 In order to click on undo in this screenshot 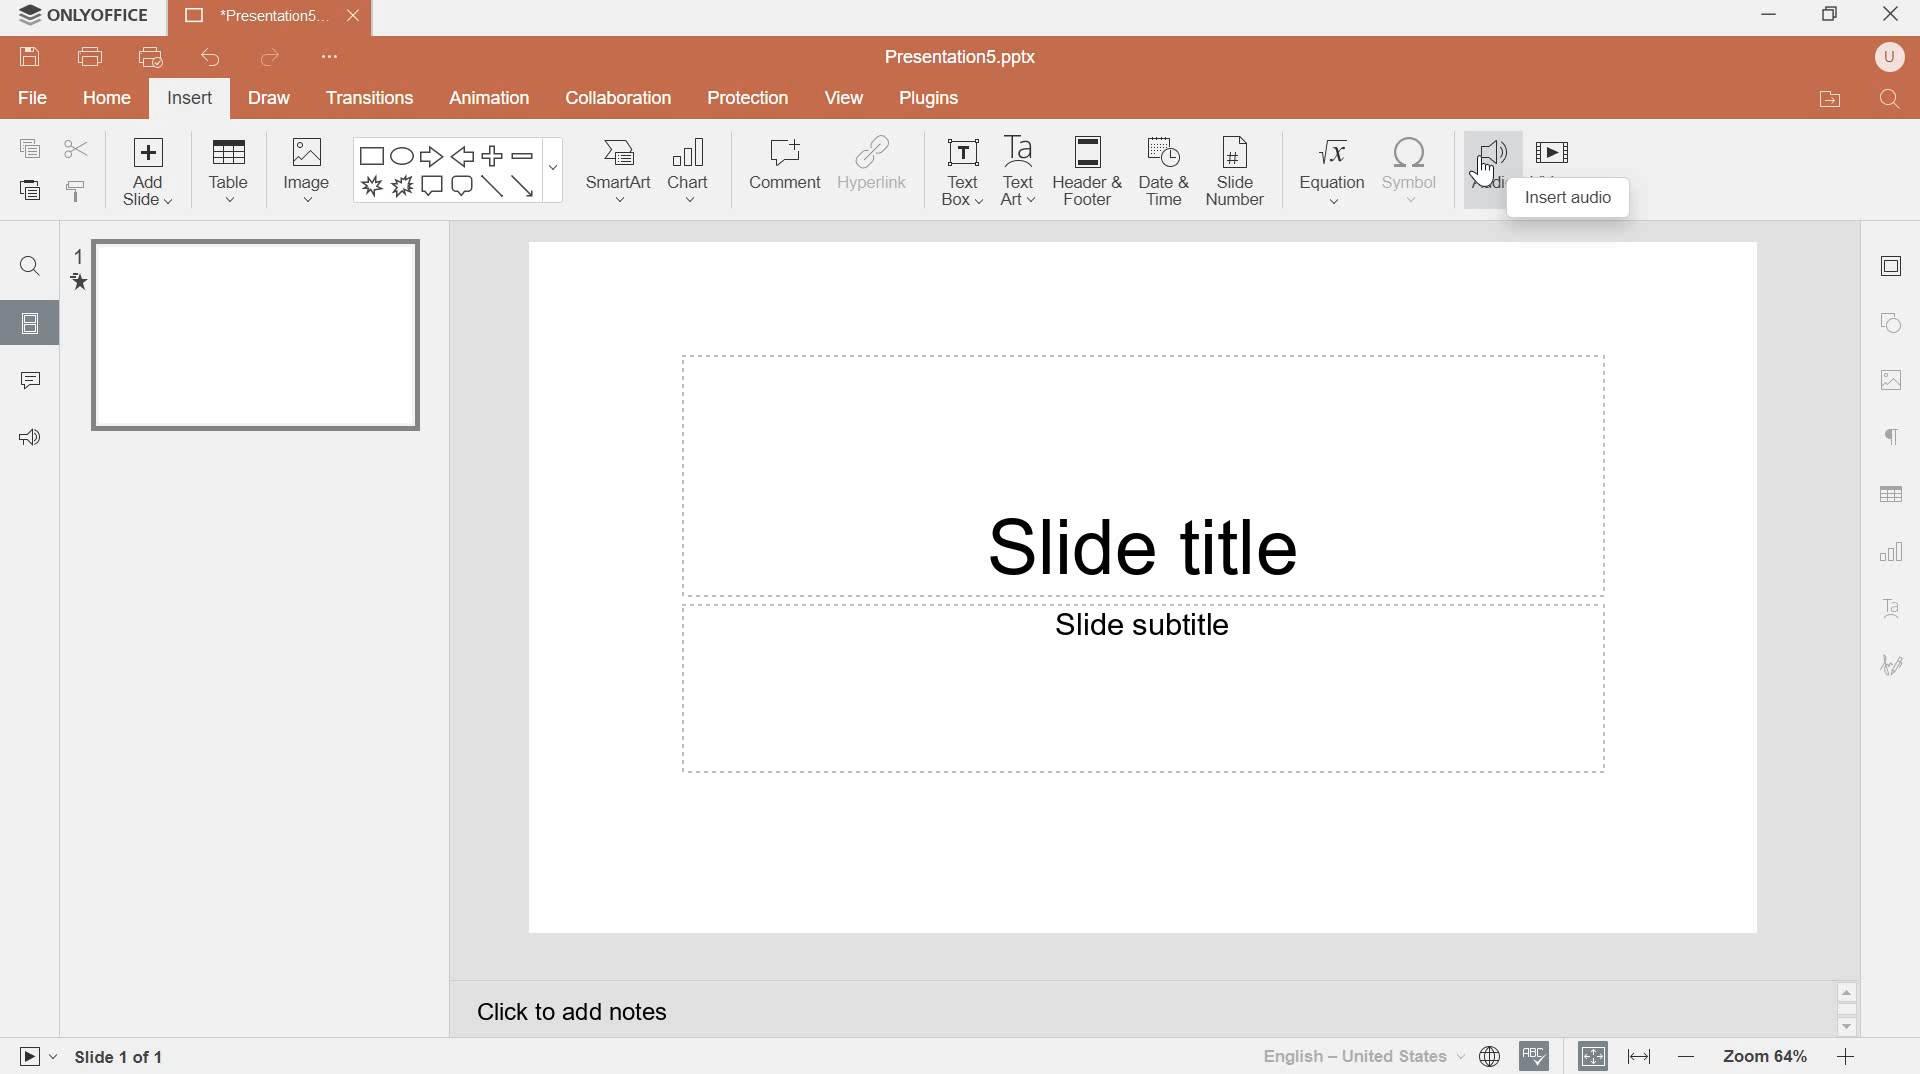, I will do `click(208, 56)`.